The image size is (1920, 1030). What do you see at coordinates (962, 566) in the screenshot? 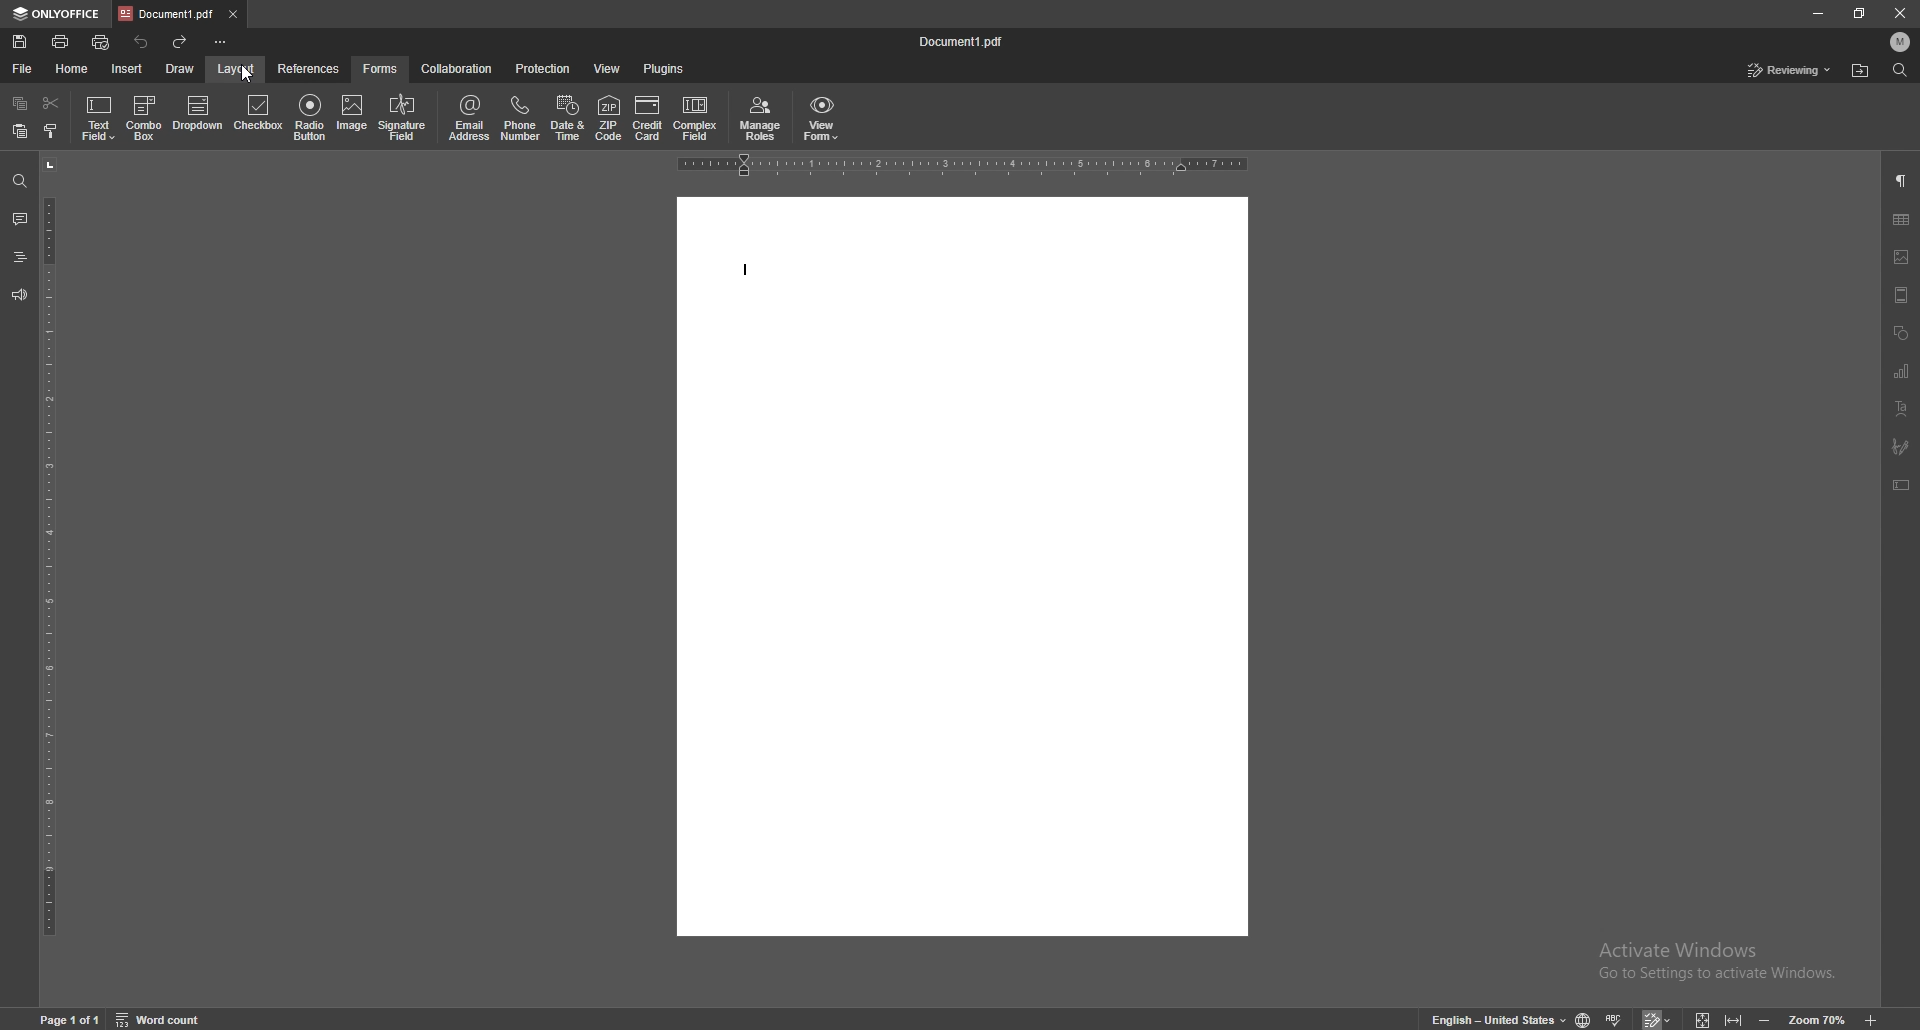
I see `document` at bounding box center [962, 566].